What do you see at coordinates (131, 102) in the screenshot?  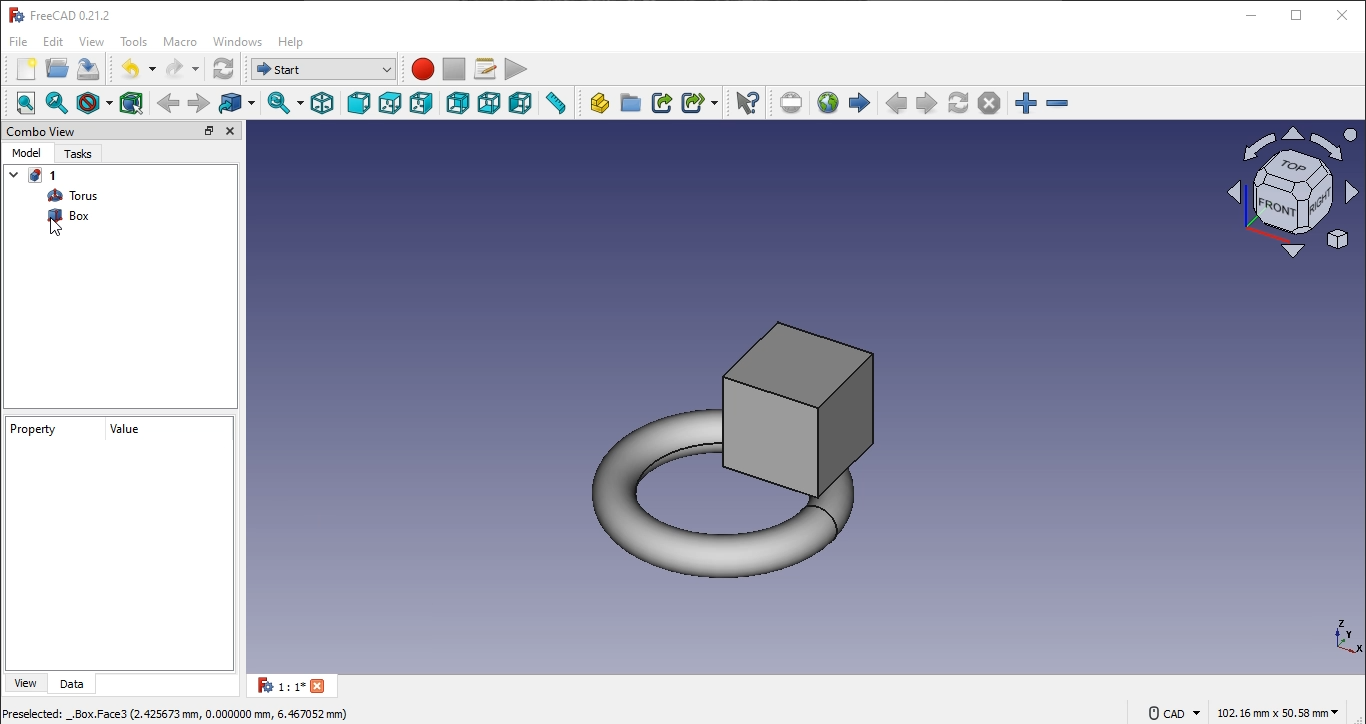 I see `bounding box` at bounding box center [131, 102].